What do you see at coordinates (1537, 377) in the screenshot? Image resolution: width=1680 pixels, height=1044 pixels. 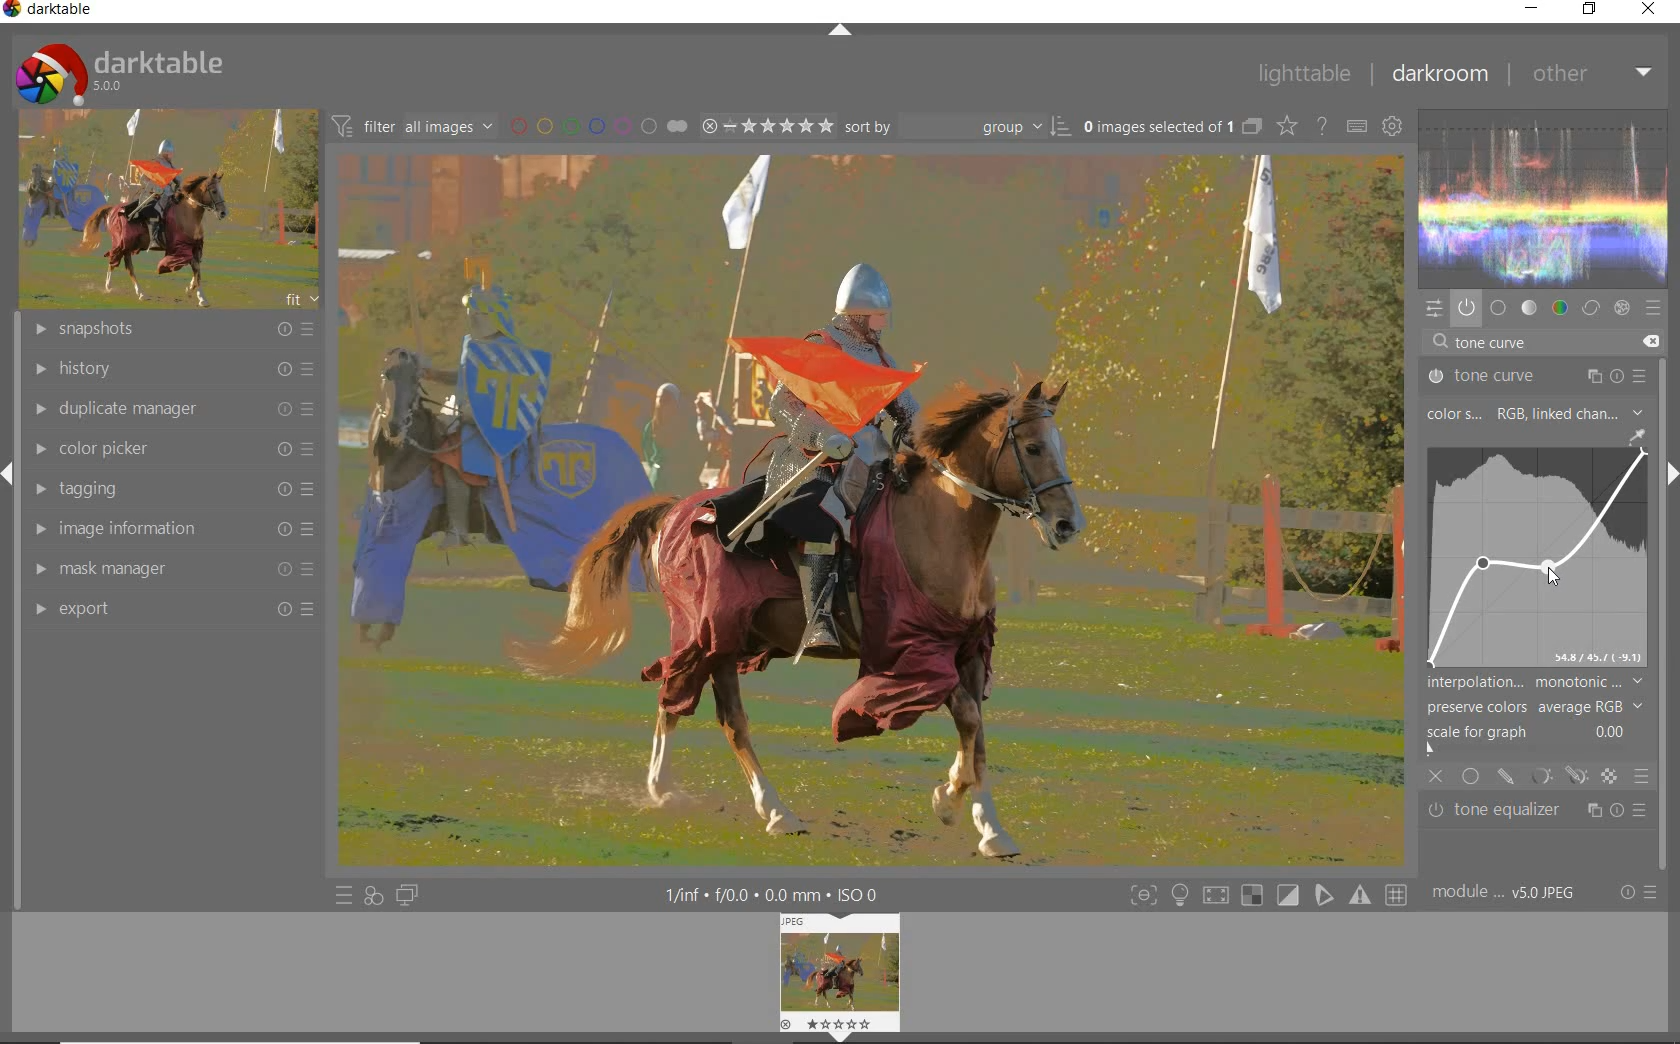 I see `tone curve` at bounding box center [1537, 377].